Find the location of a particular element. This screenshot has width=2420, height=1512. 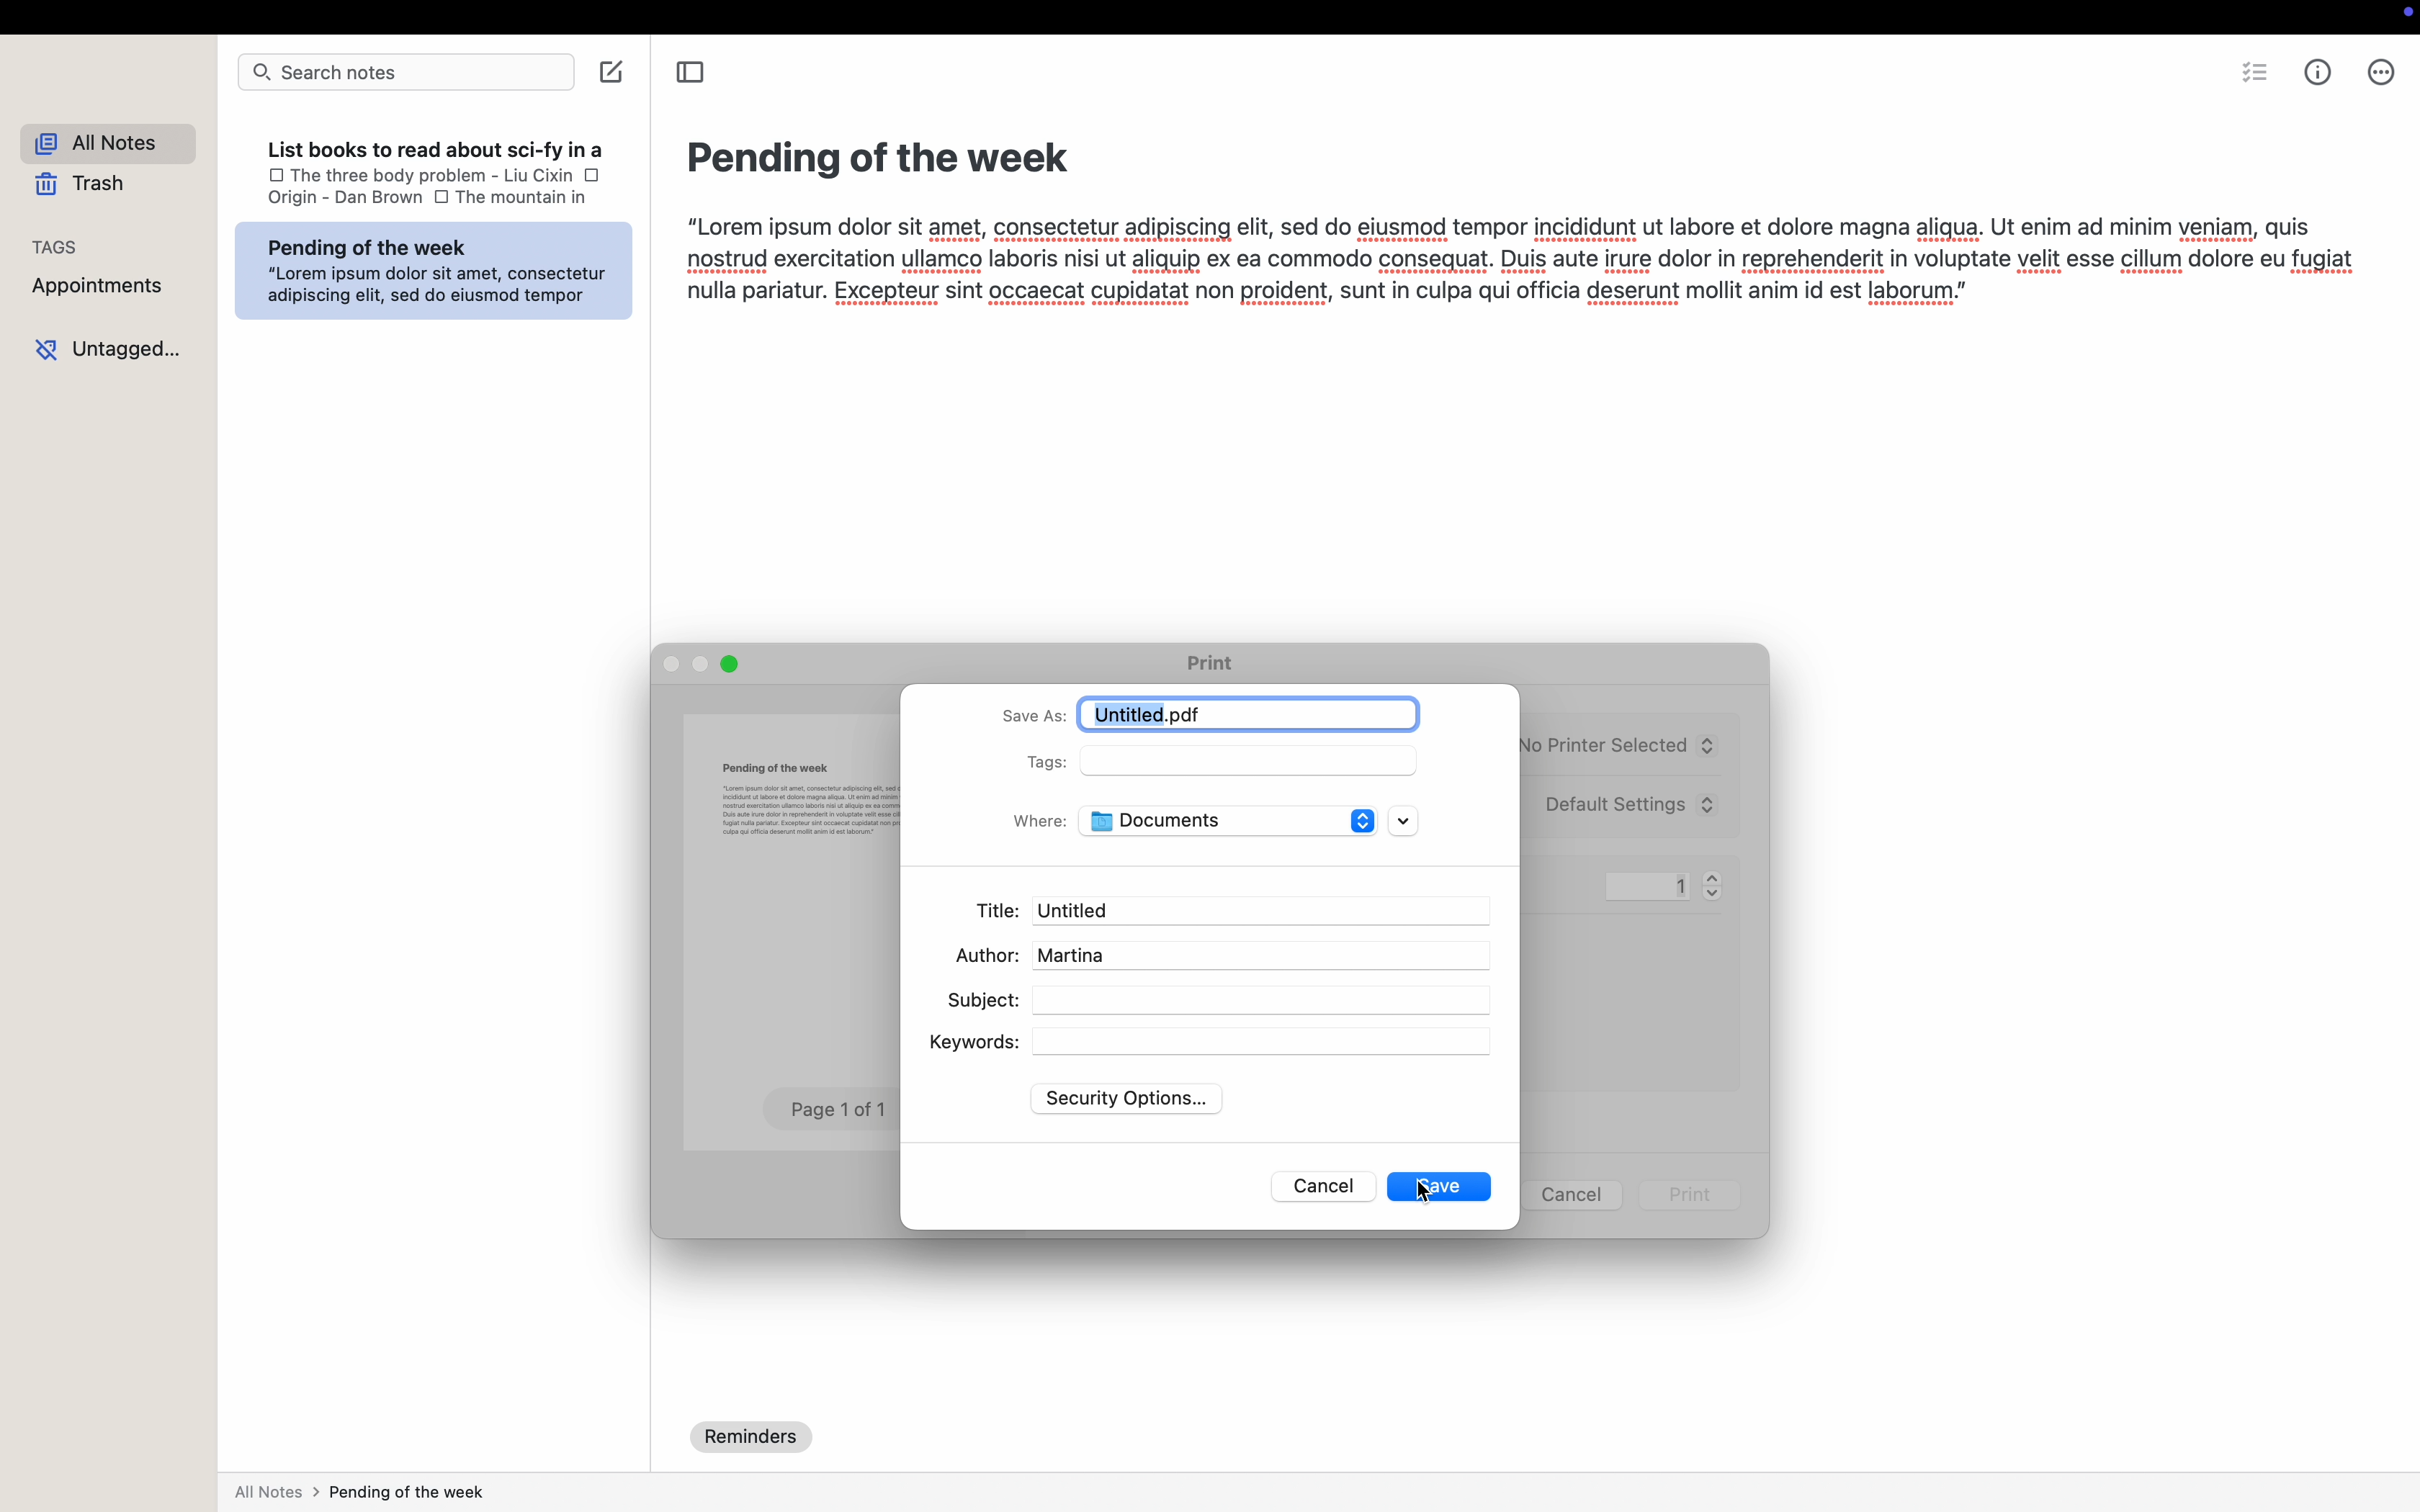

1 is located at coordinates (1662, 889).